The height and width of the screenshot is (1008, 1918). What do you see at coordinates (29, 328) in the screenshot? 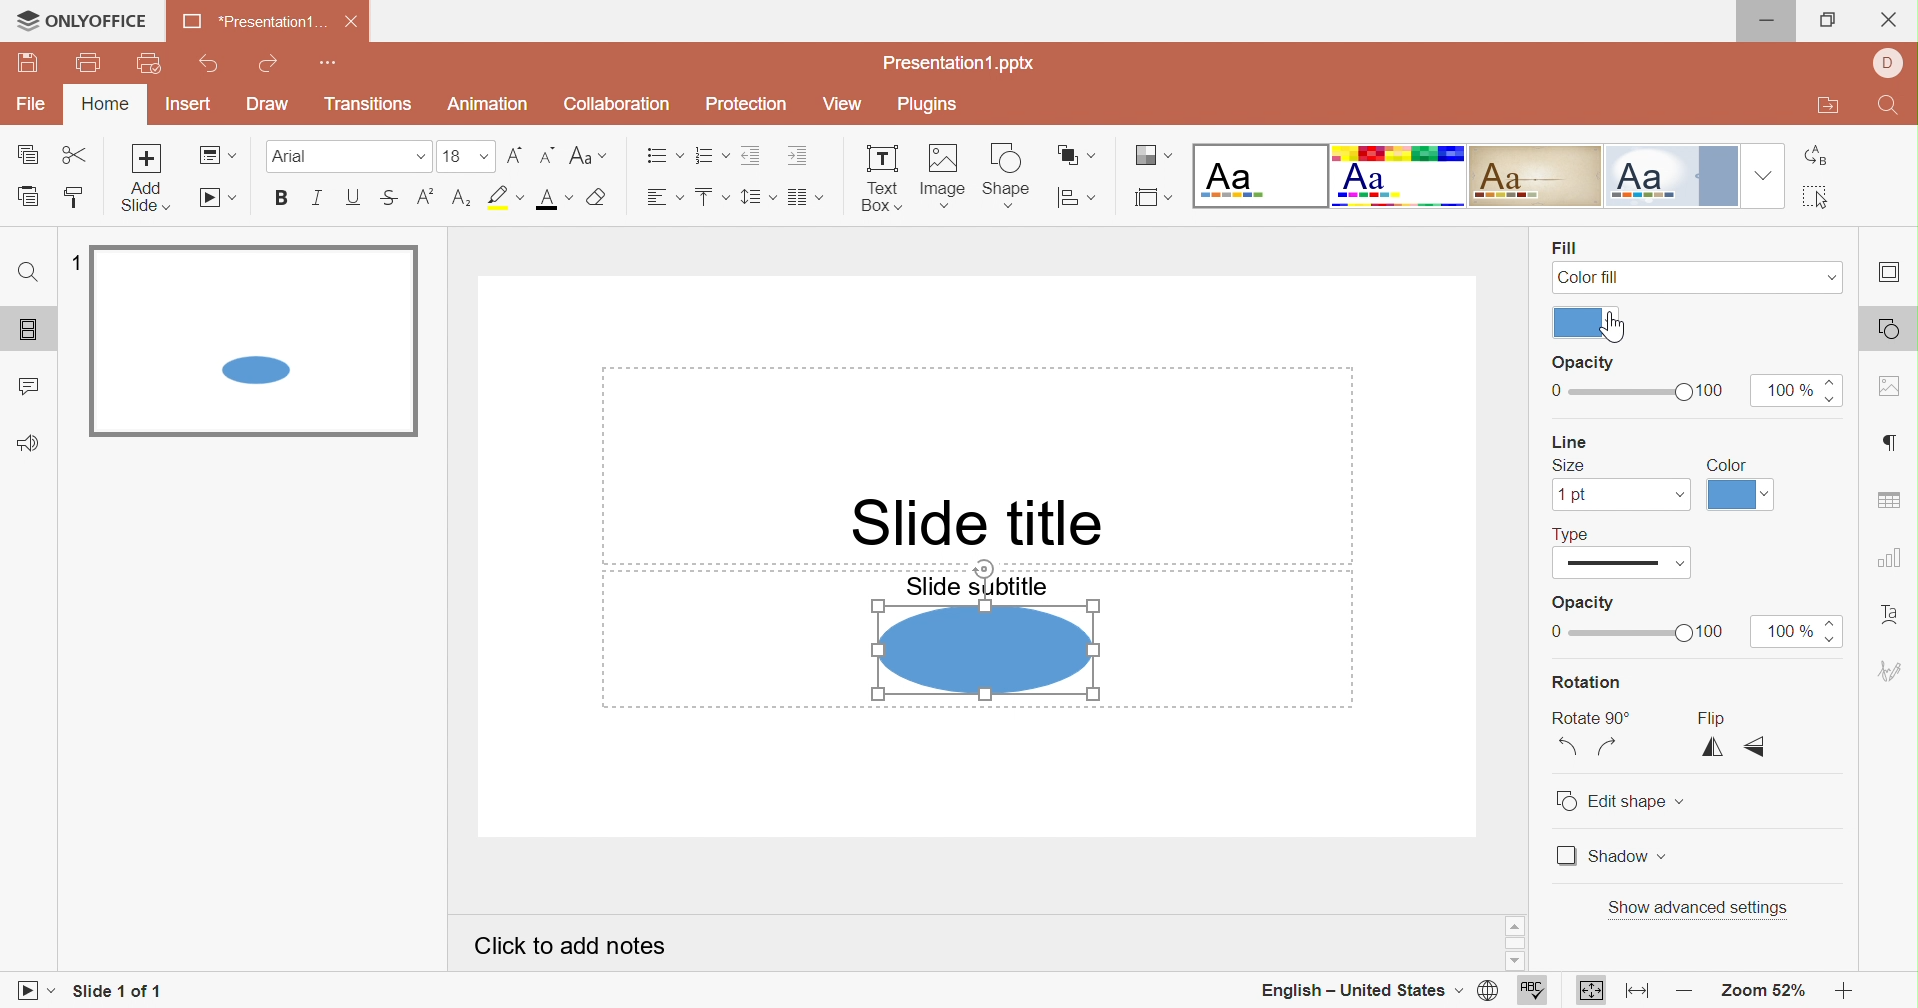
I see `Slides` at bounding box center [29, 328].